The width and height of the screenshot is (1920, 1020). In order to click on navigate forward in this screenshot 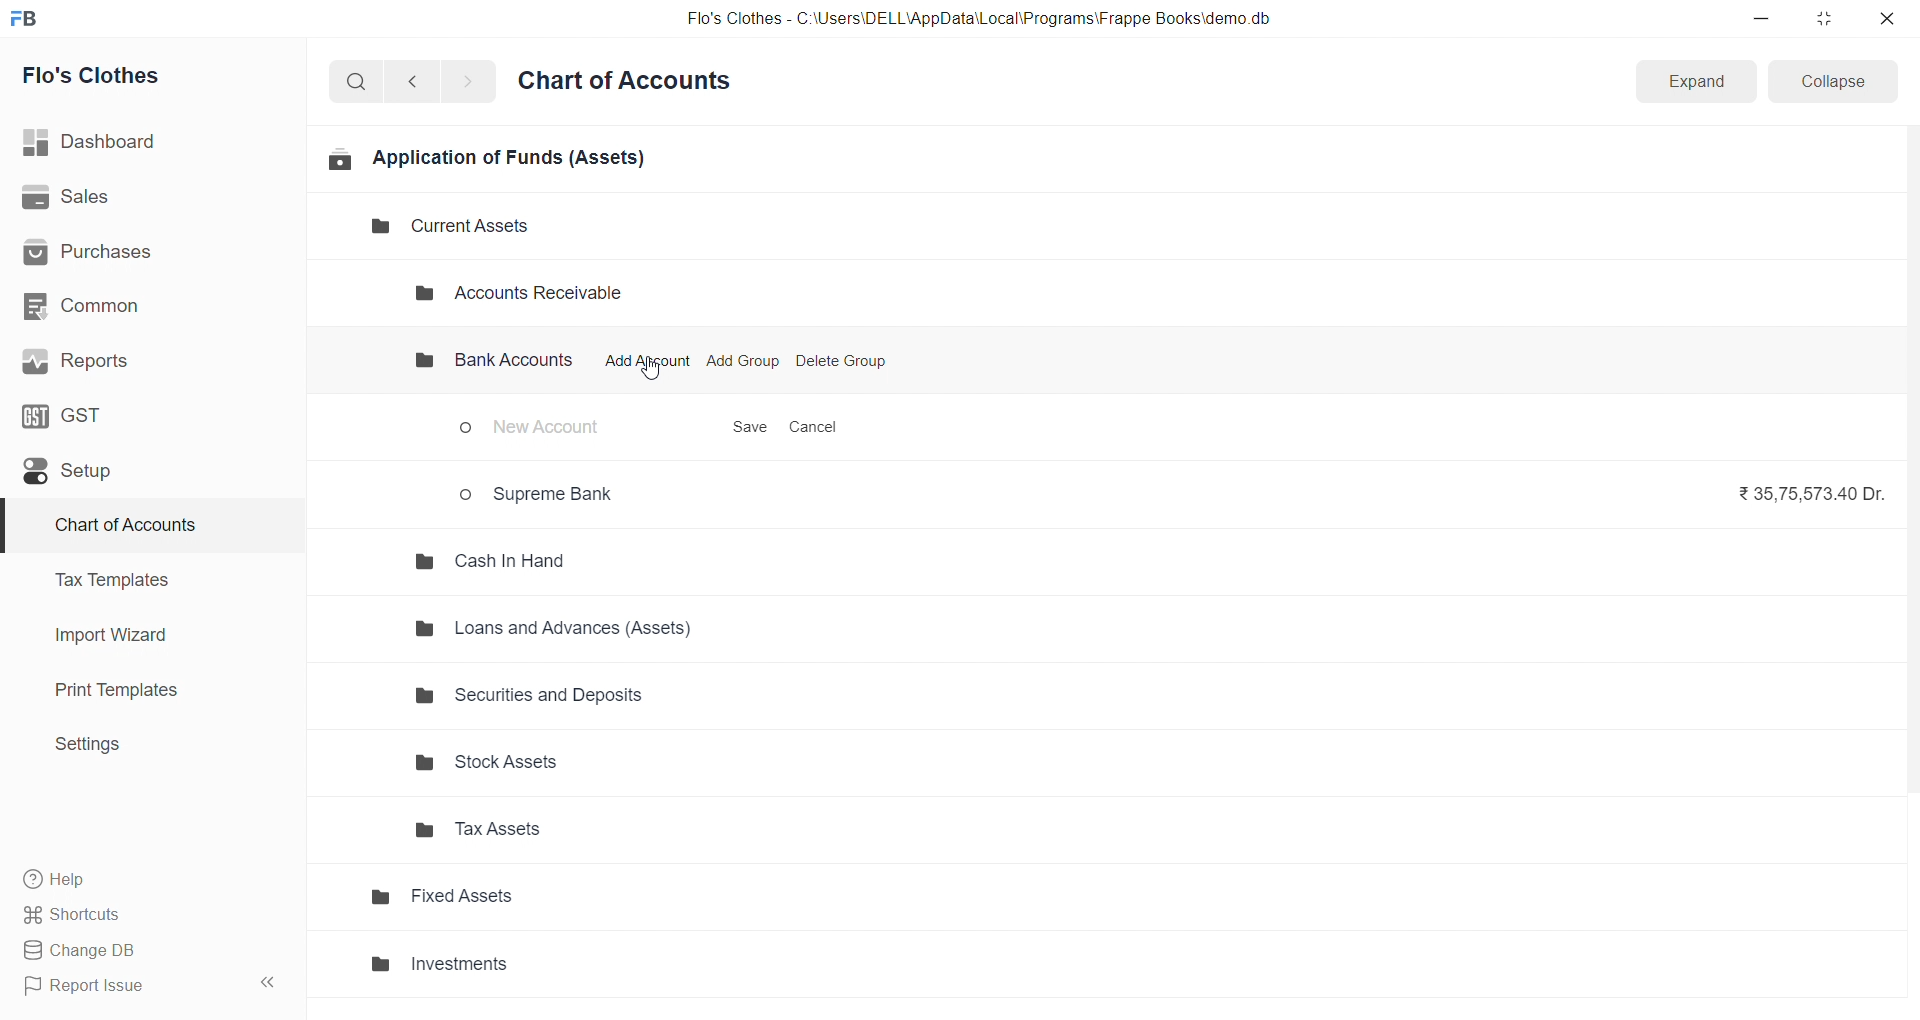, I will do `click(467, 80)`.